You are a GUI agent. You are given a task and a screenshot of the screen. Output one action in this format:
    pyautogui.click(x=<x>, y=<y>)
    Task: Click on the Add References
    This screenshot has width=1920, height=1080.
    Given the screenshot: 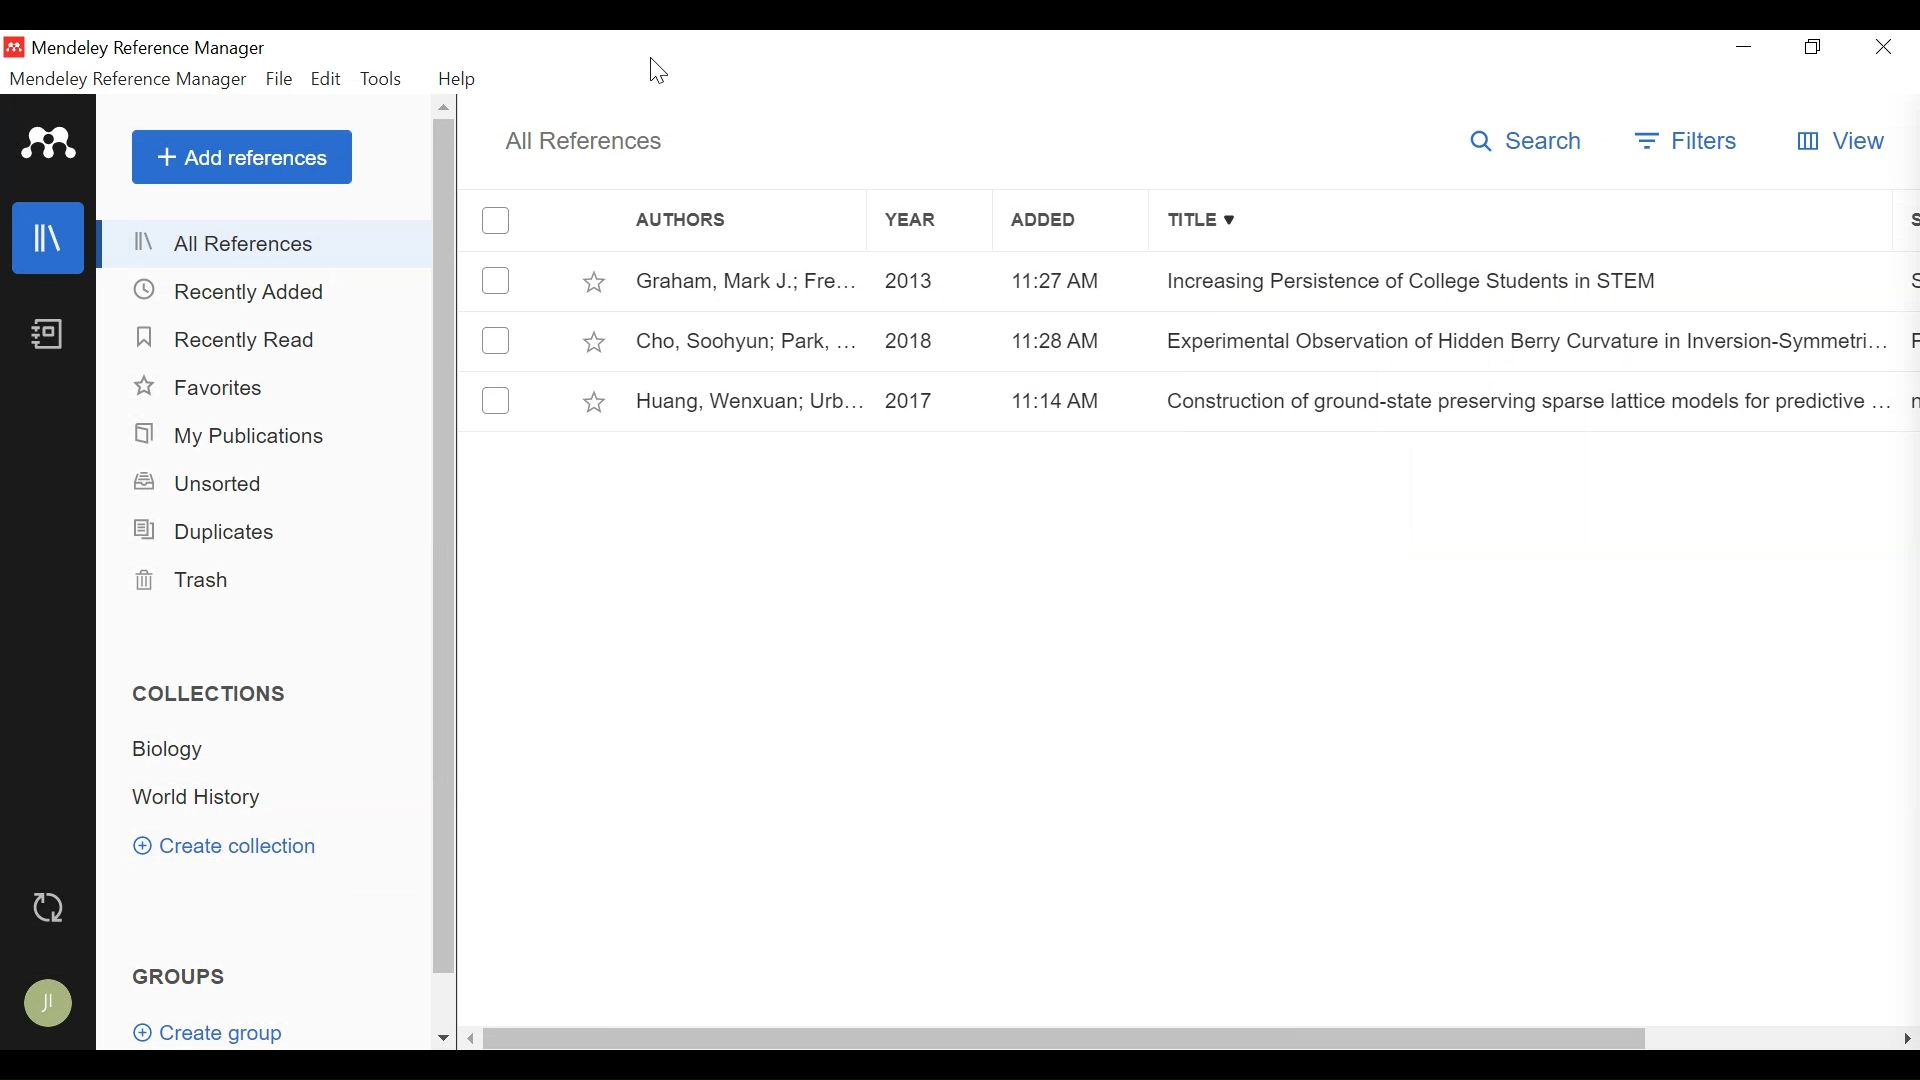 What is the action you would take?
    pyautogui.click(x=242, y=157)
    